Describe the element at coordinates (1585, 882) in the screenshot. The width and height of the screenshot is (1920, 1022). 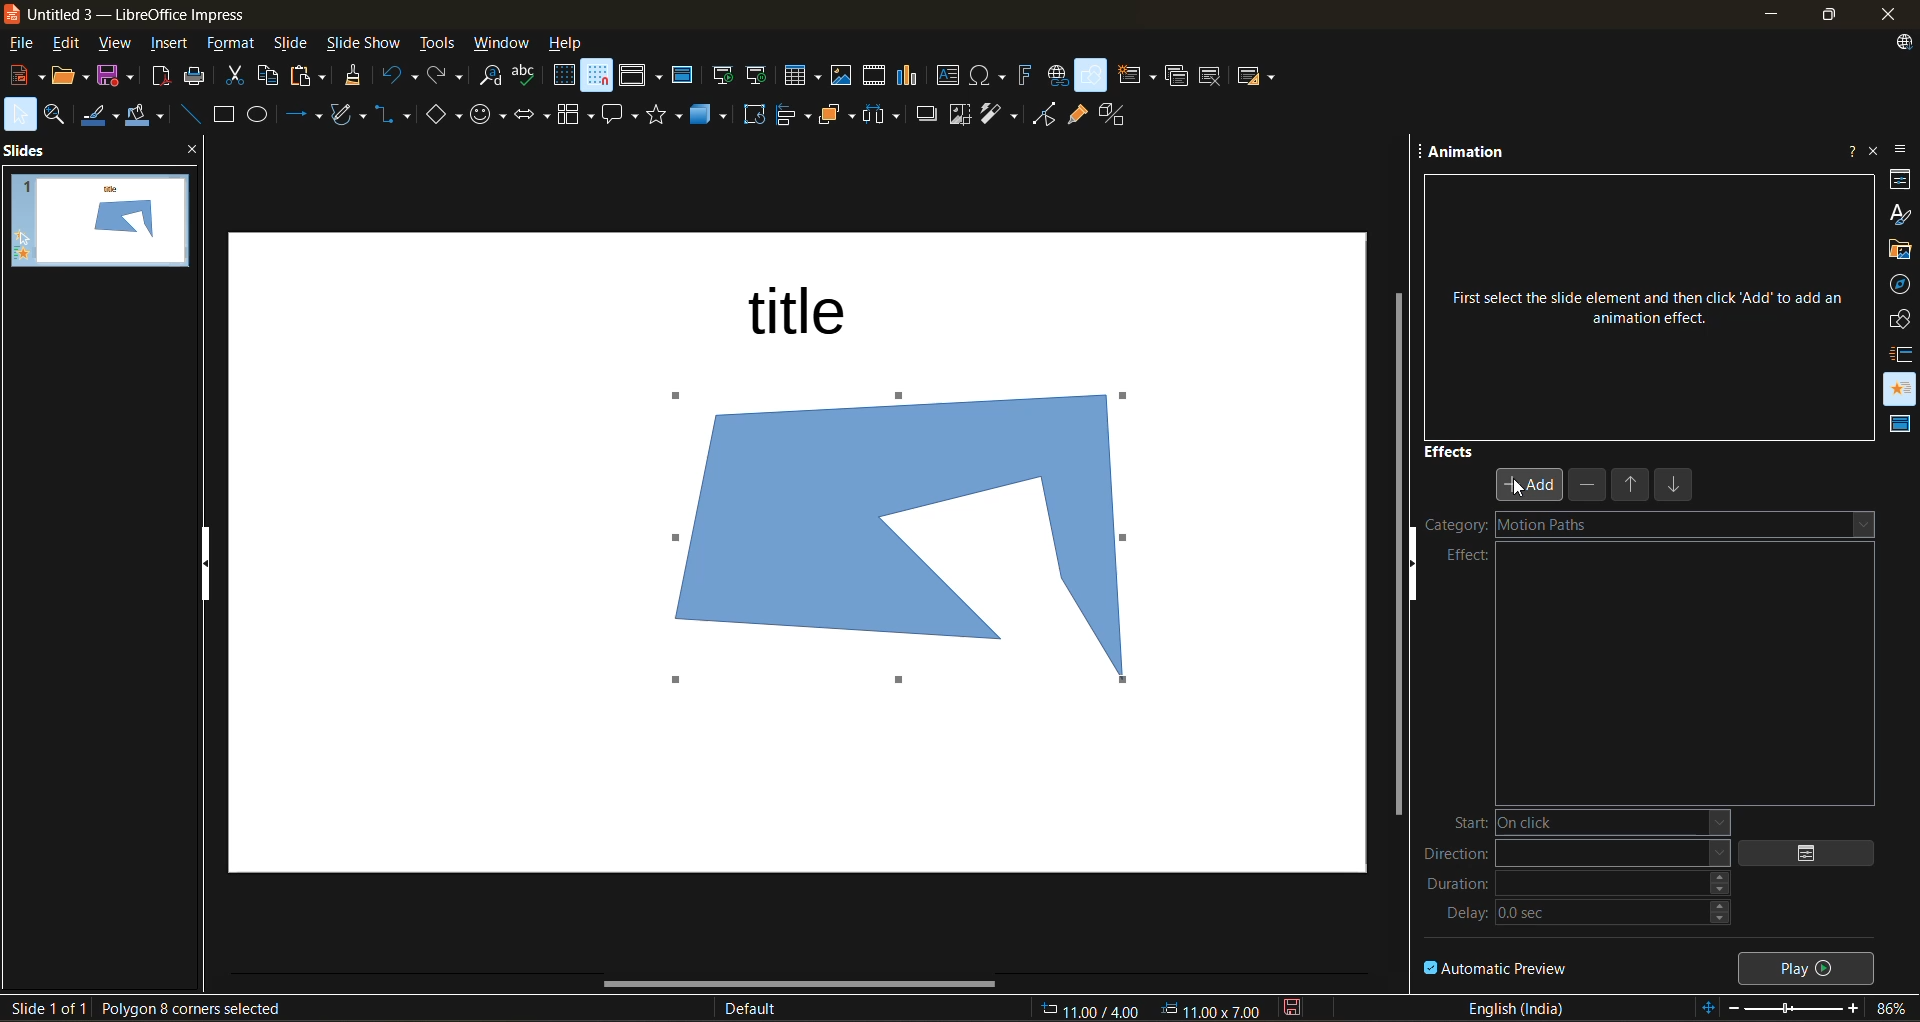
I see `duration` at that location.